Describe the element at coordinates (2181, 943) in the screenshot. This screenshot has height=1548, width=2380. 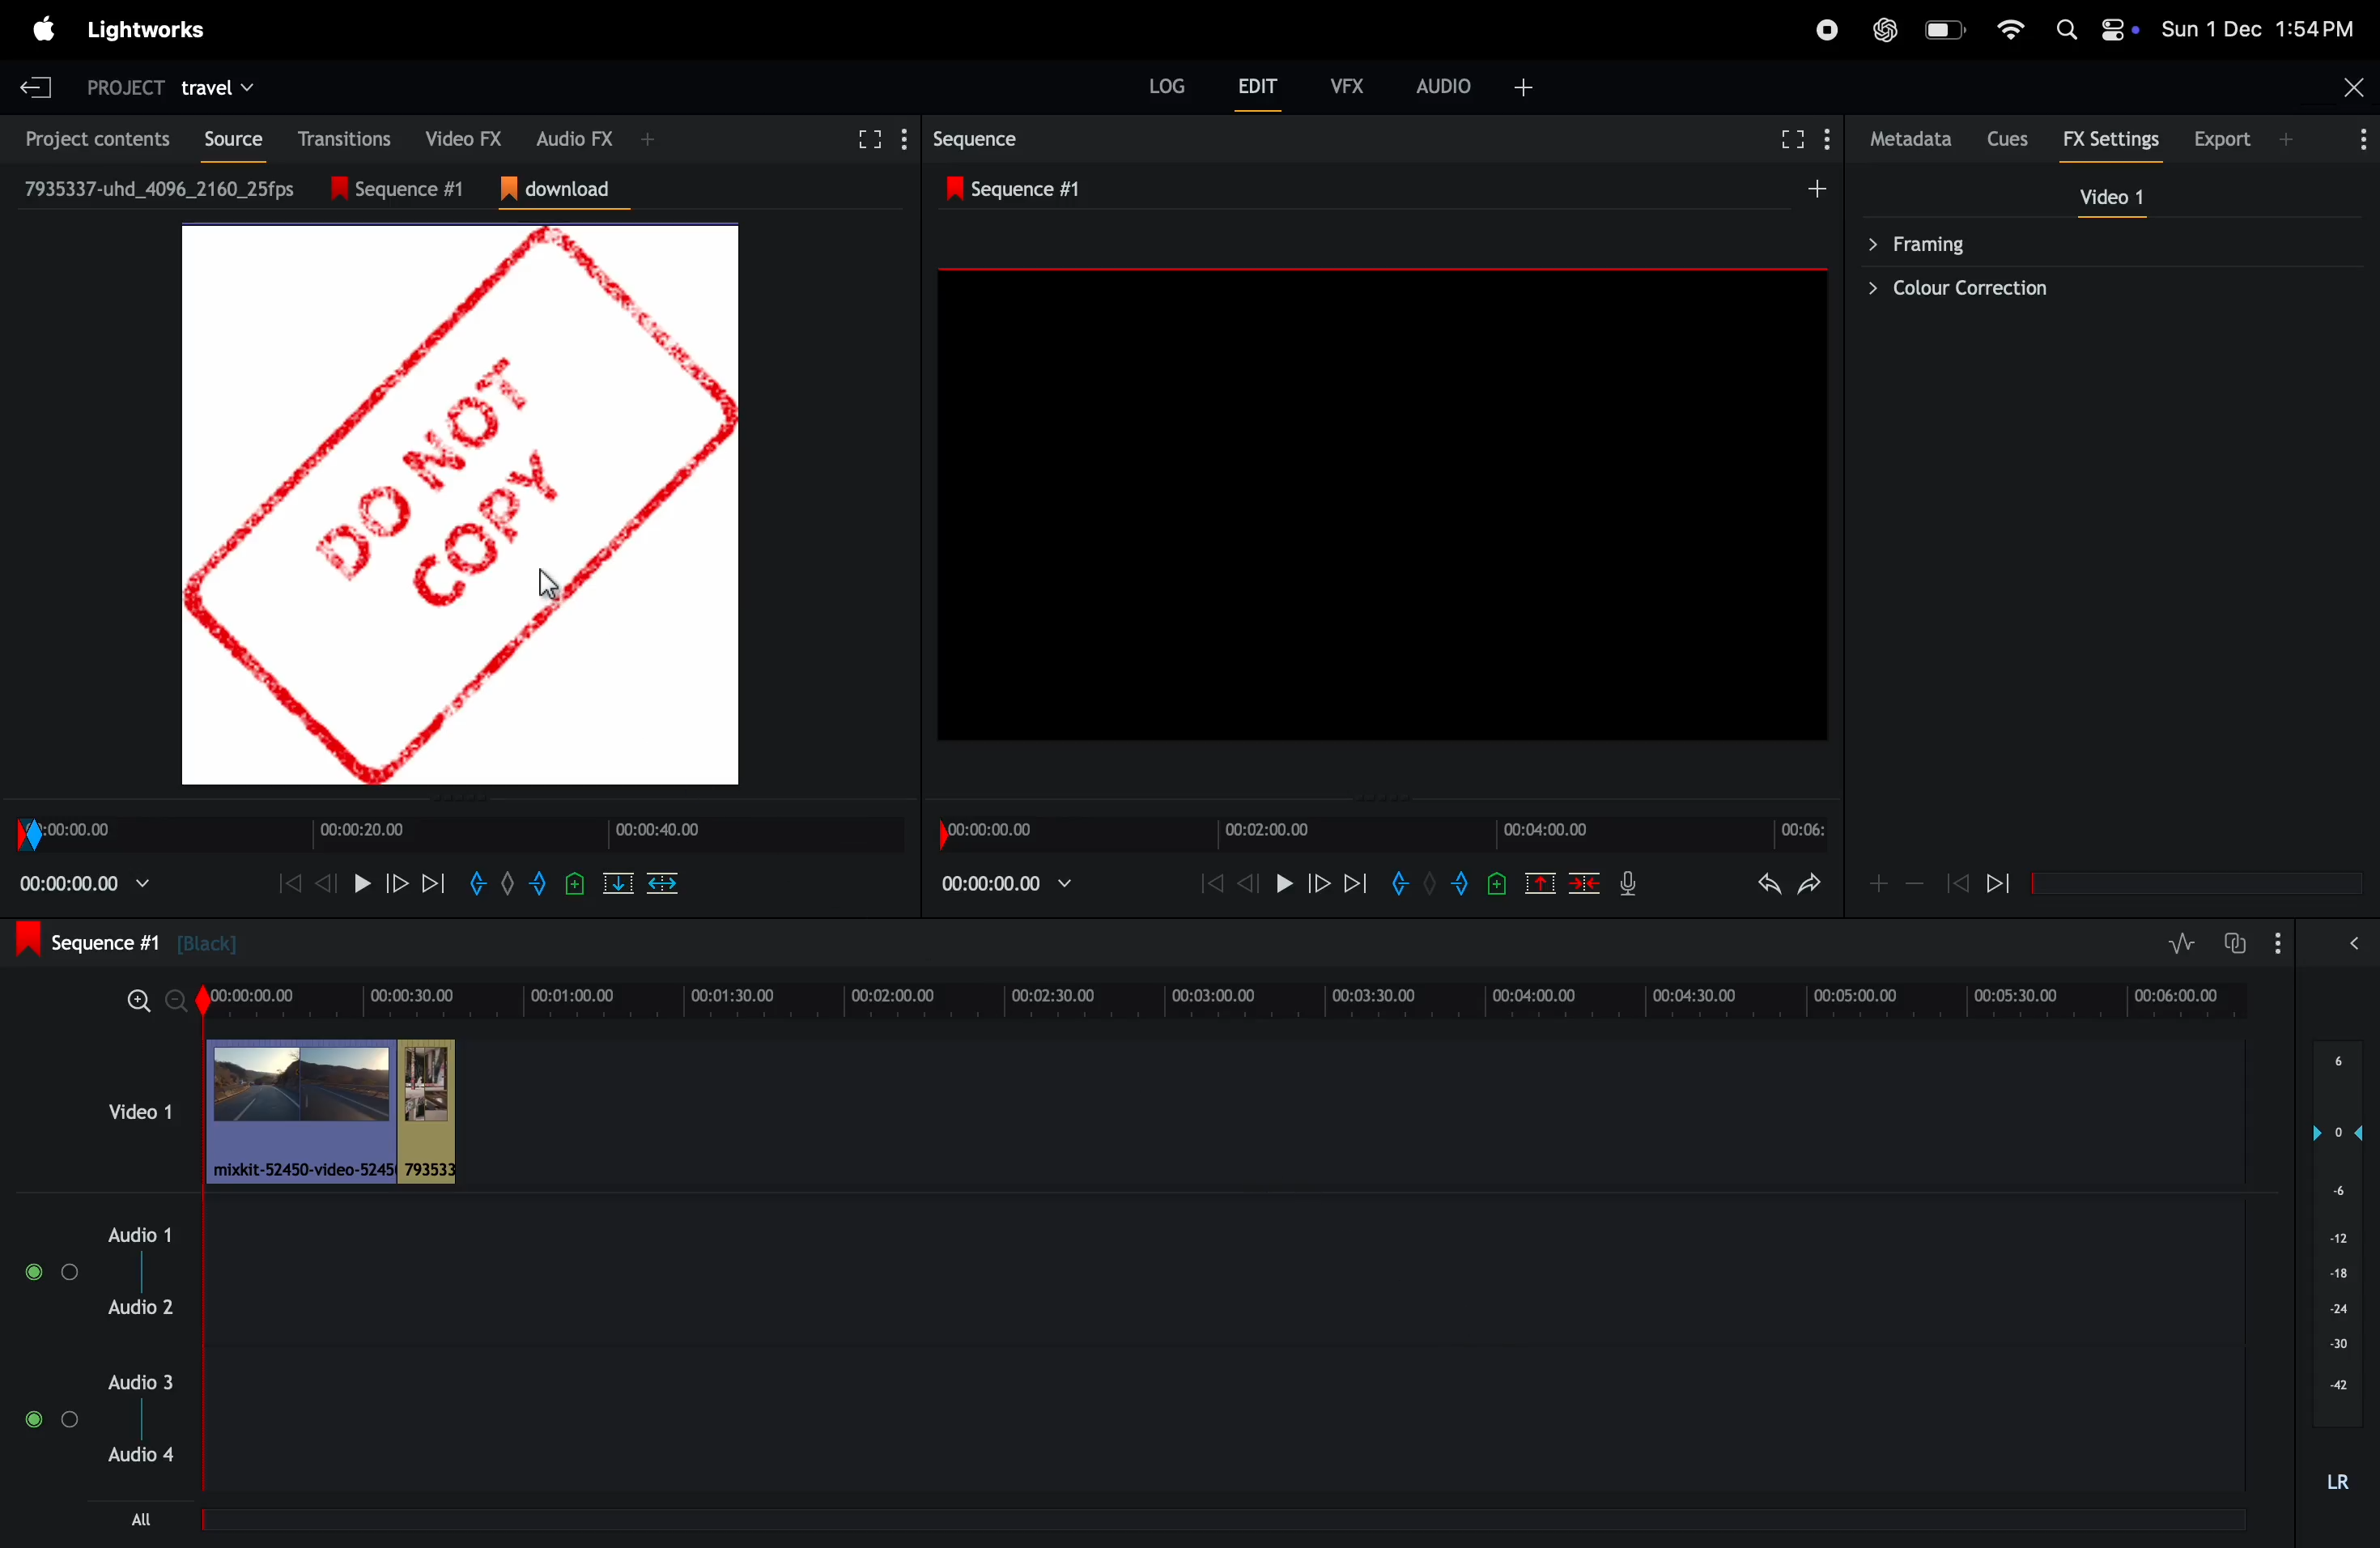
I see `toggle audio editing levels` at that location.